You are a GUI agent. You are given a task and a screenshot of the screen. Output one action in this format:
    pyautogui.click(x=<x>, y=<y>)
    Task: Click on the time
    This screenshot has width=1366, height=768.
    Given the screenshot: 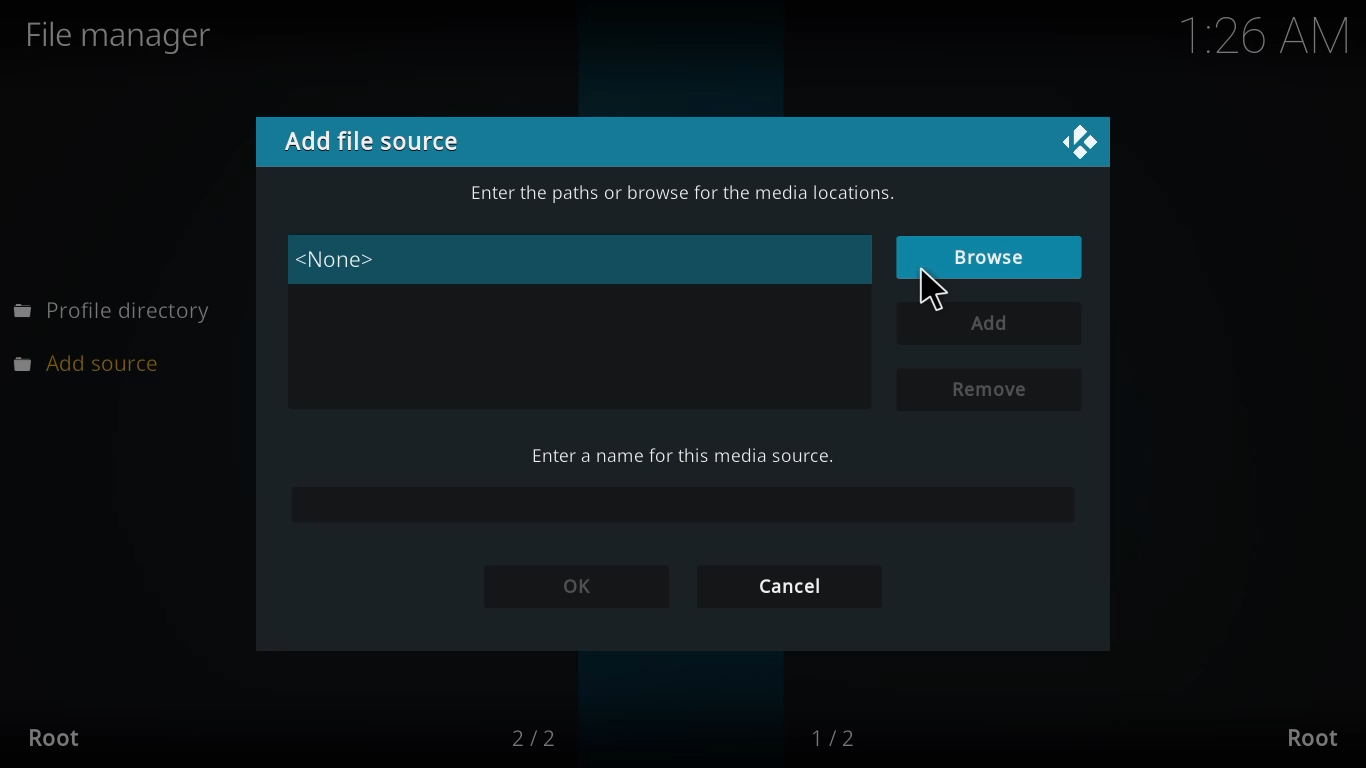 What is the action you would take?
    pyautogui.click(x=933, y=295)
    